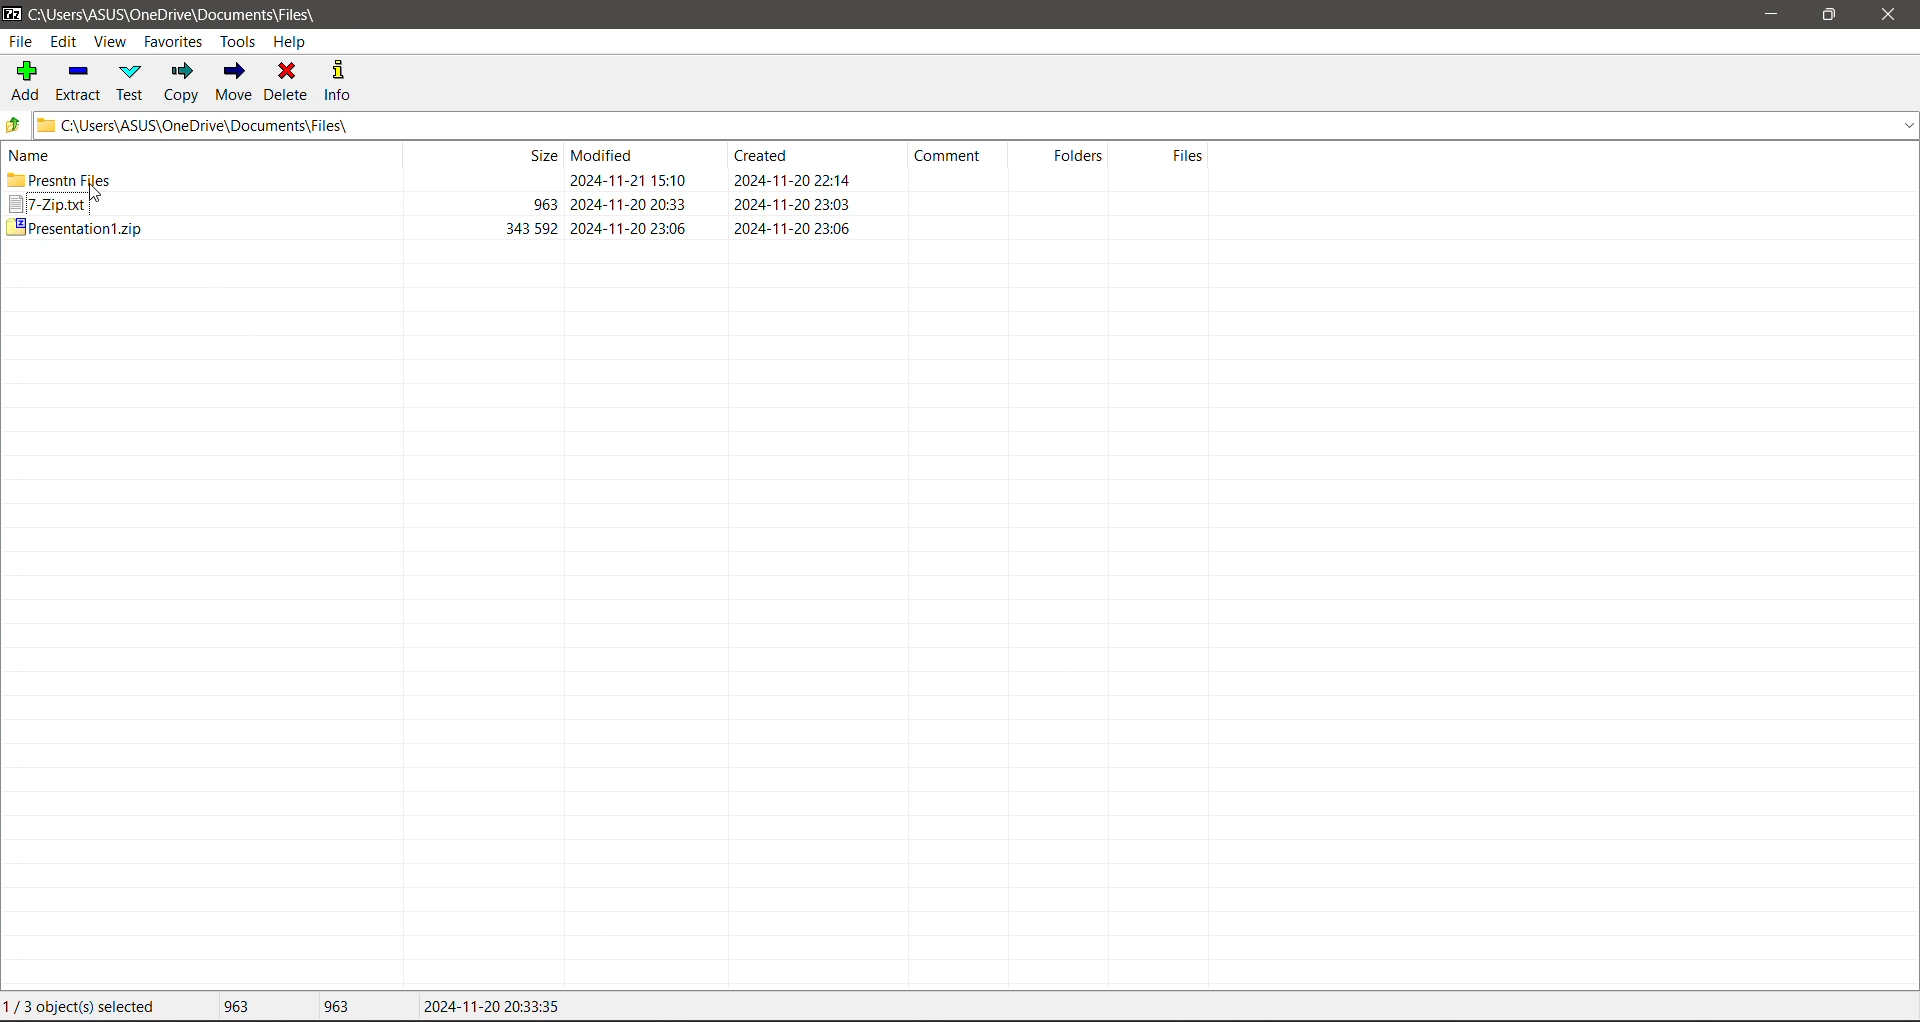  I want to click on Add, so click(23, 82).